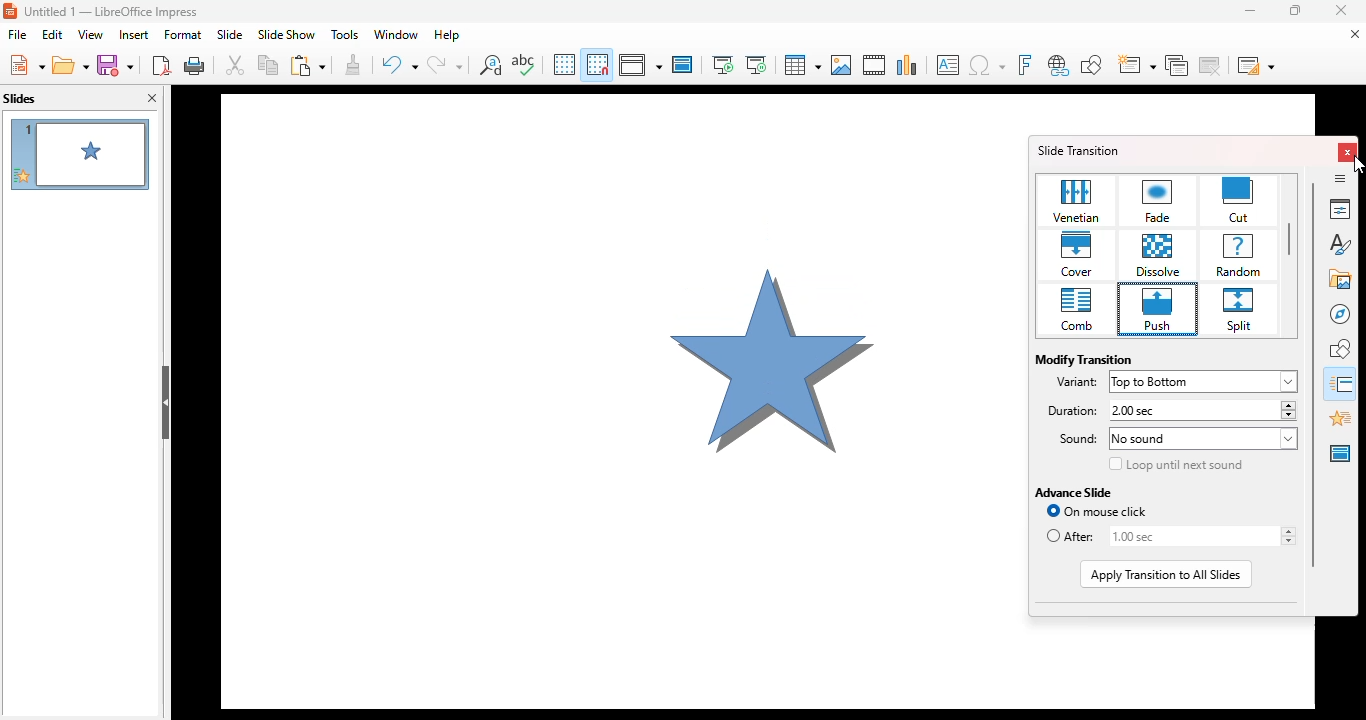 This screenshot has height=720, width=1366. I want to click on edit, so click(53, 34).